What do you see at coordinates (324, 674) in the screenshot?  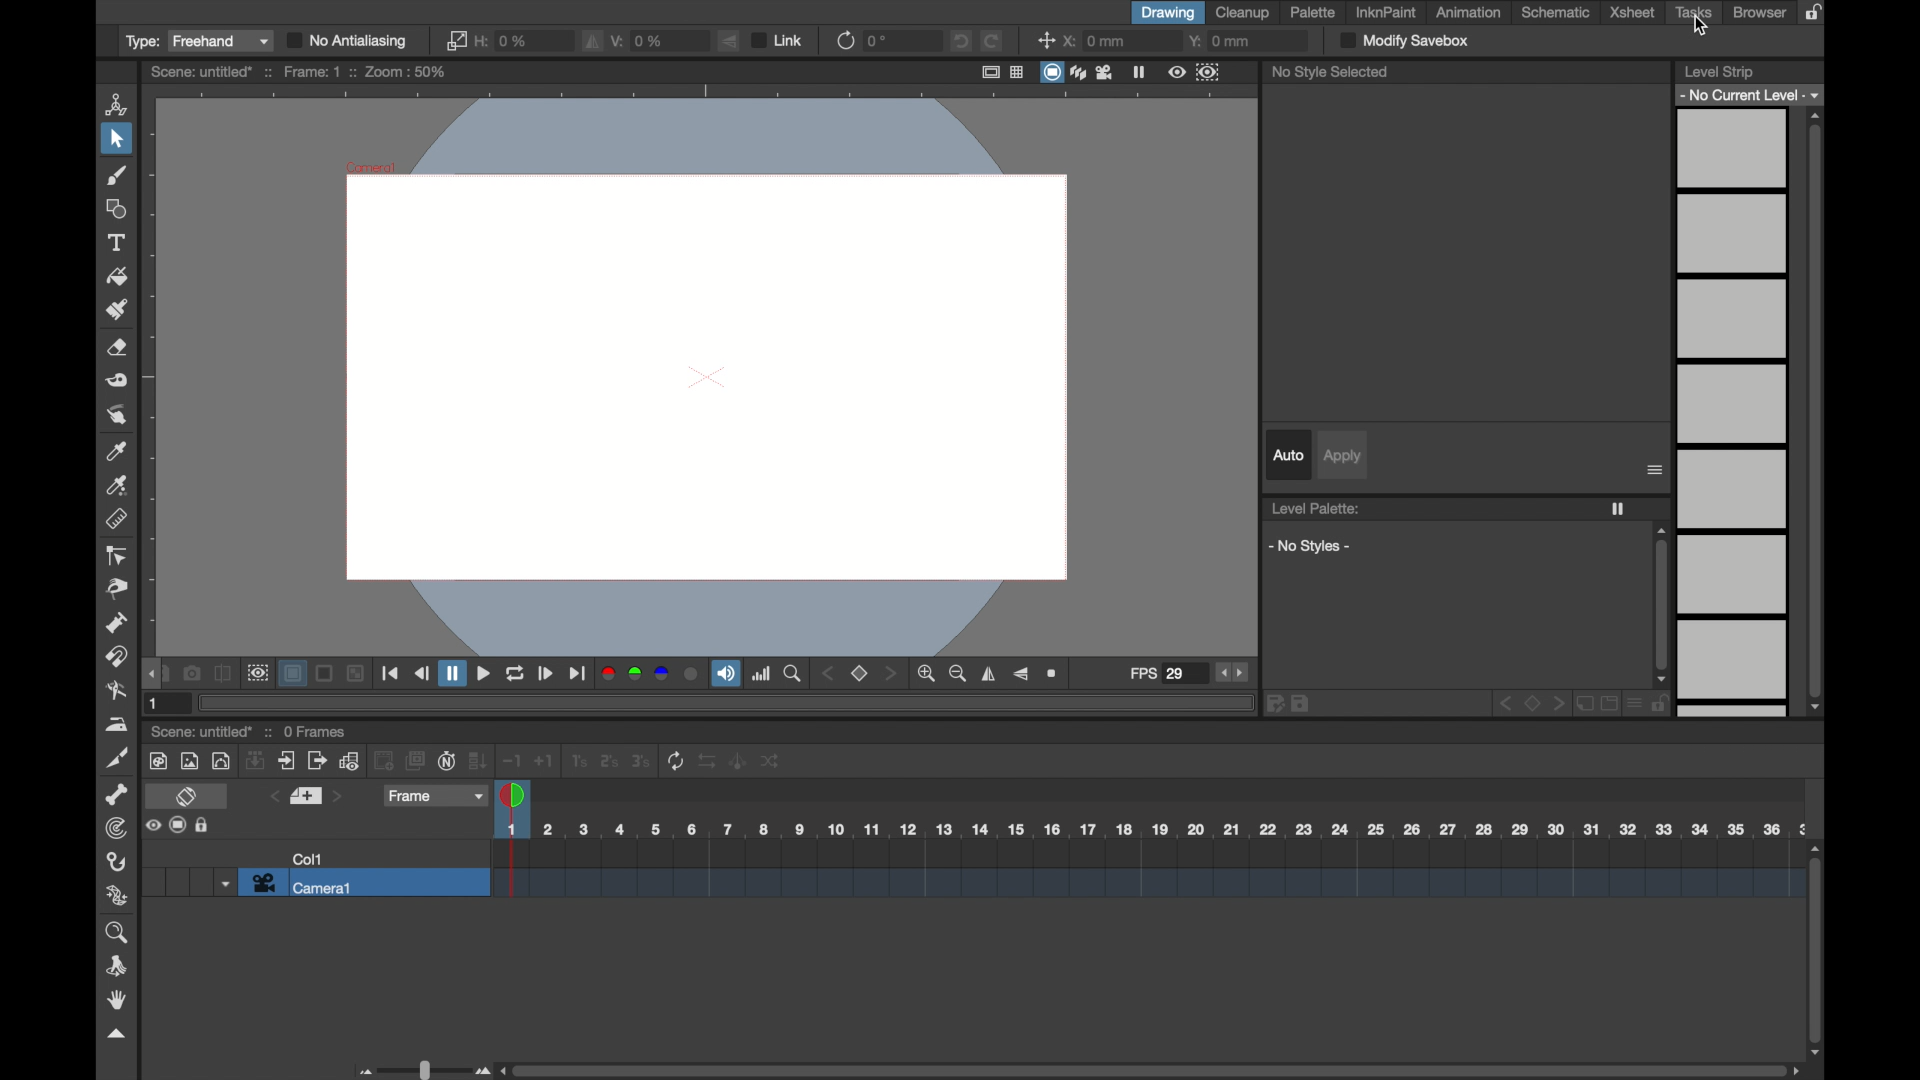 I see `backgrounds` at bounding box center [324, 674].